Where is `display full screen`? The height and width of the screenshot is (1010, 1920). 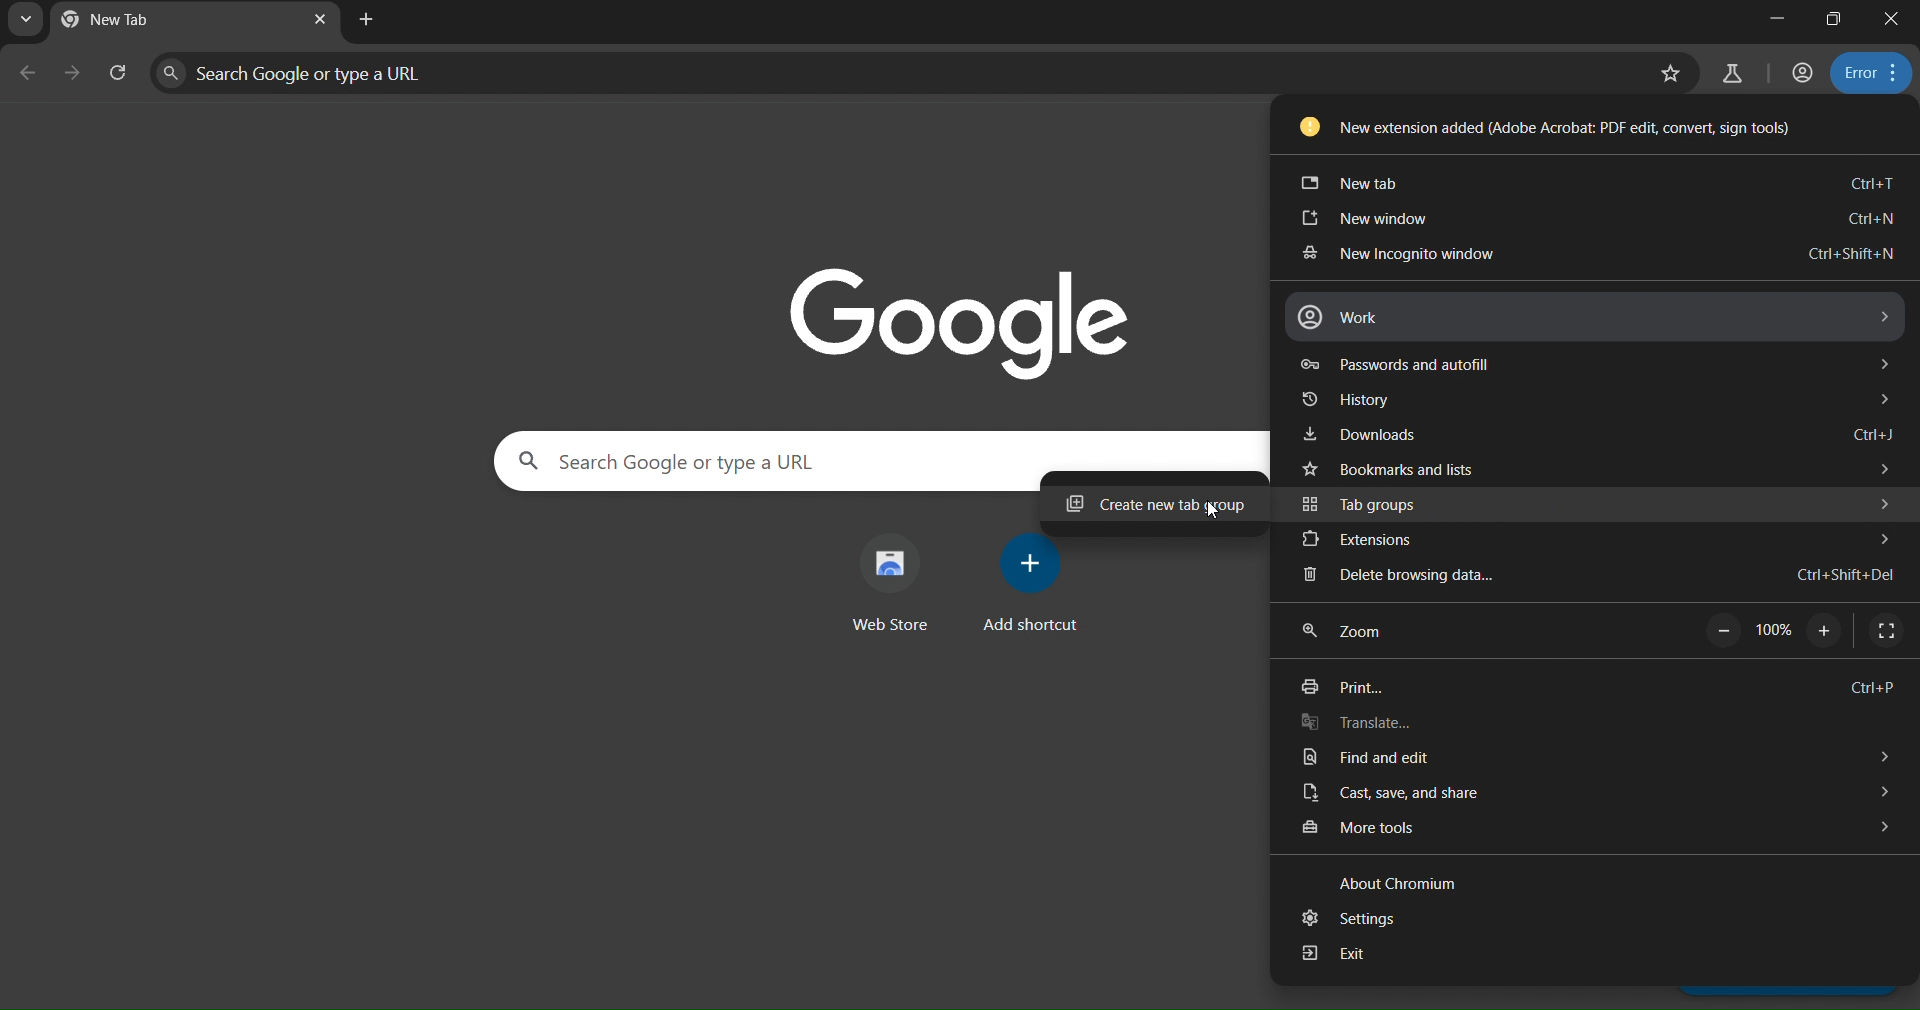
display full screen is located at coordinates (1885, 631).